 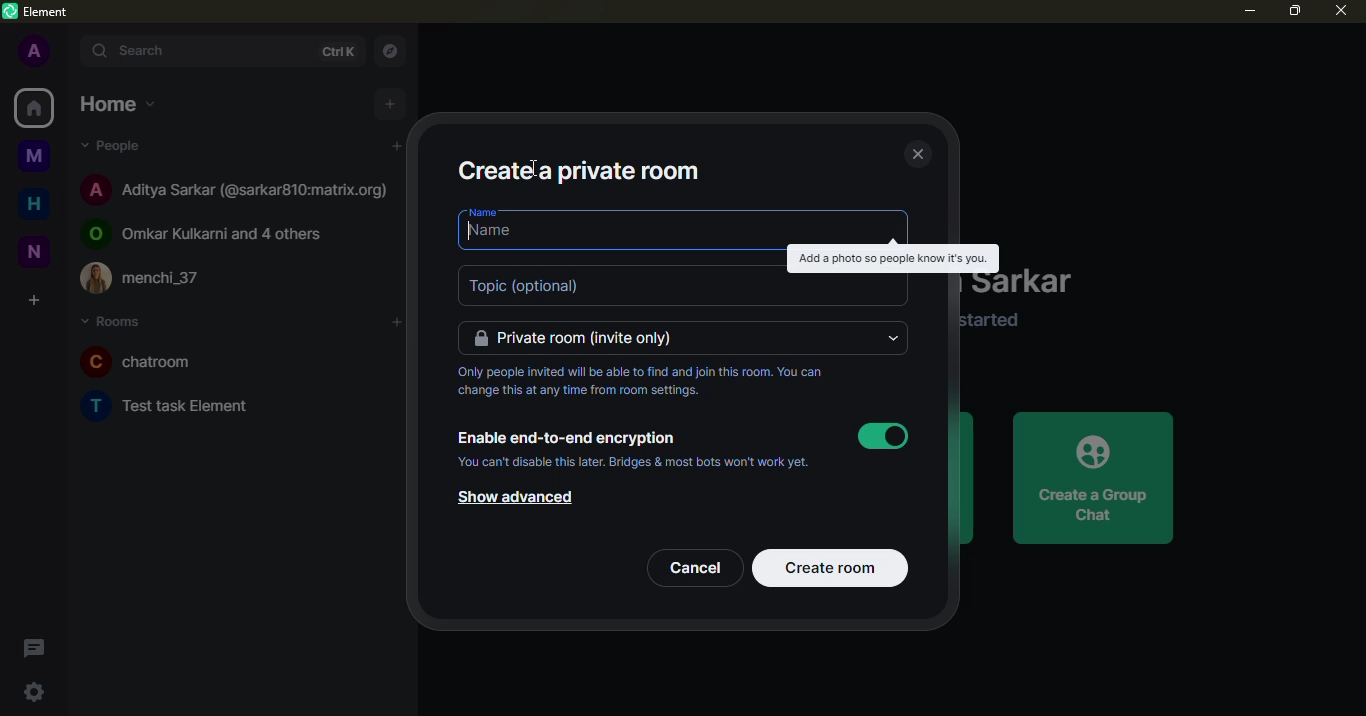 What do you see at coordinates (892, 259) in the screenshot?
I see `glitch` at bounding box center [892, 259].